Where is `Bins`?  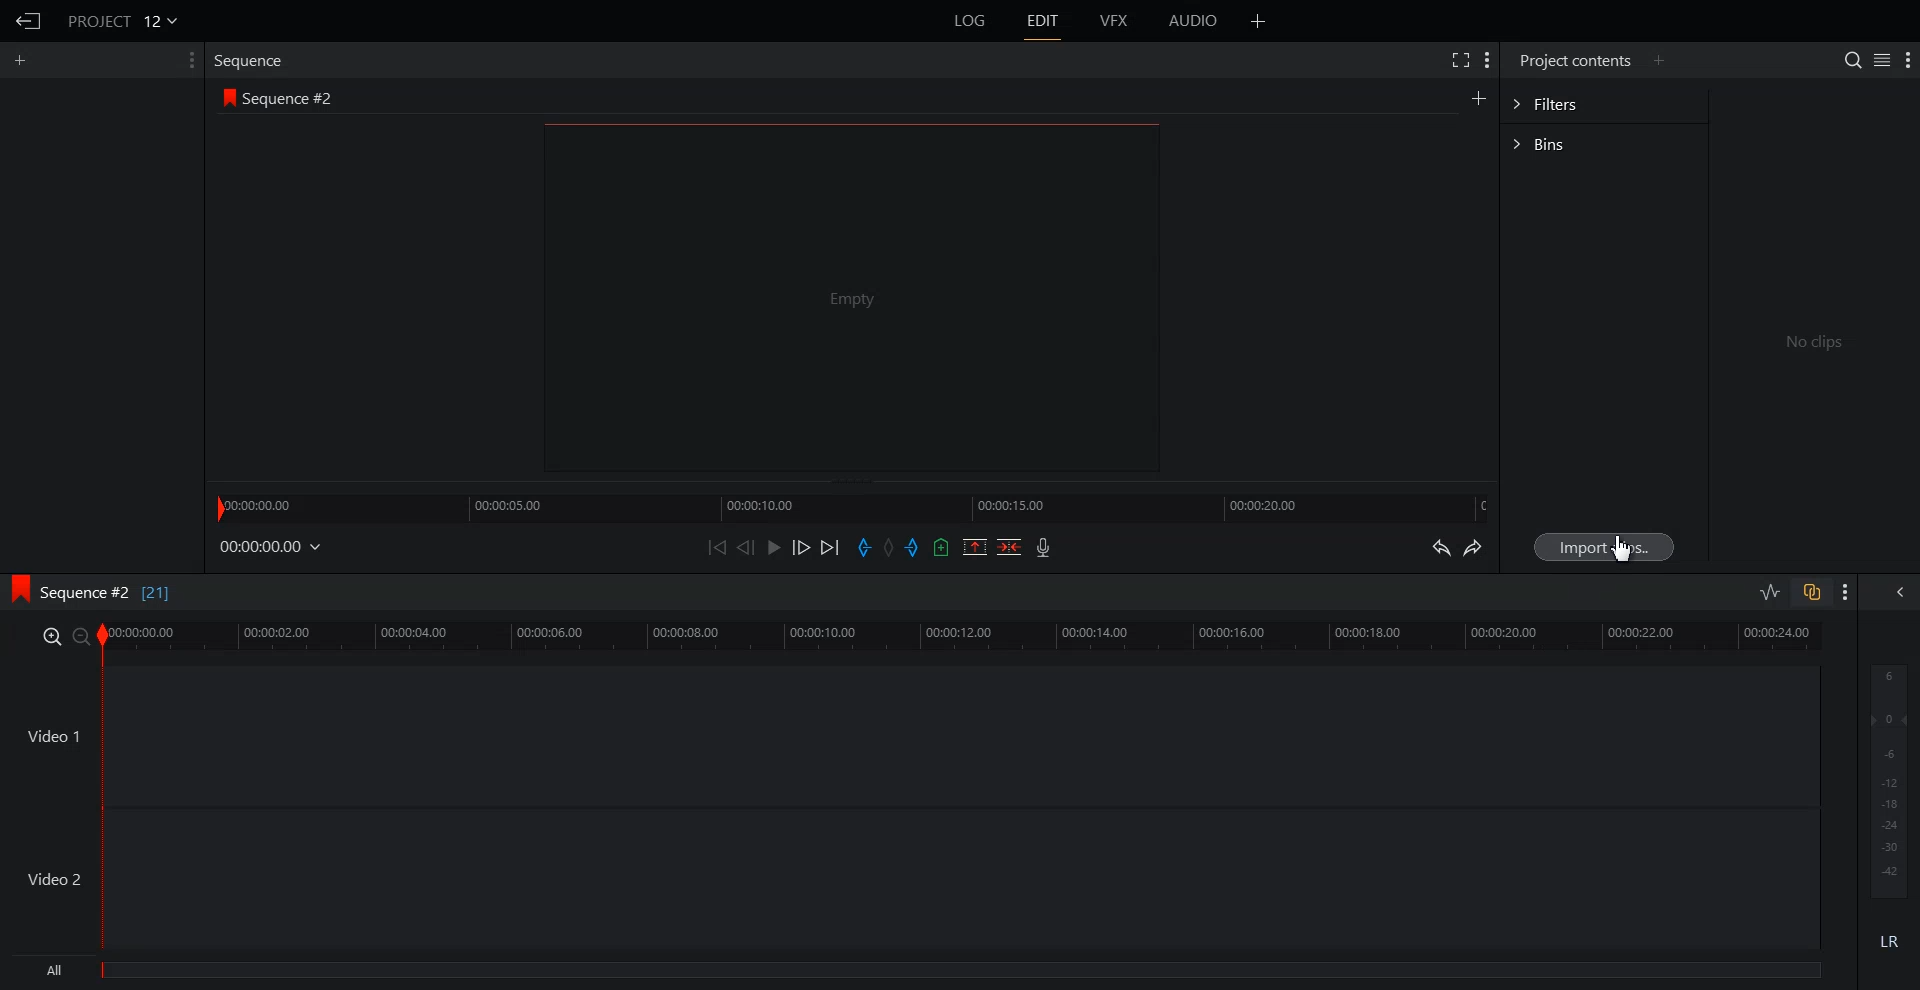 Bins is located at coordinates (1604, 142).